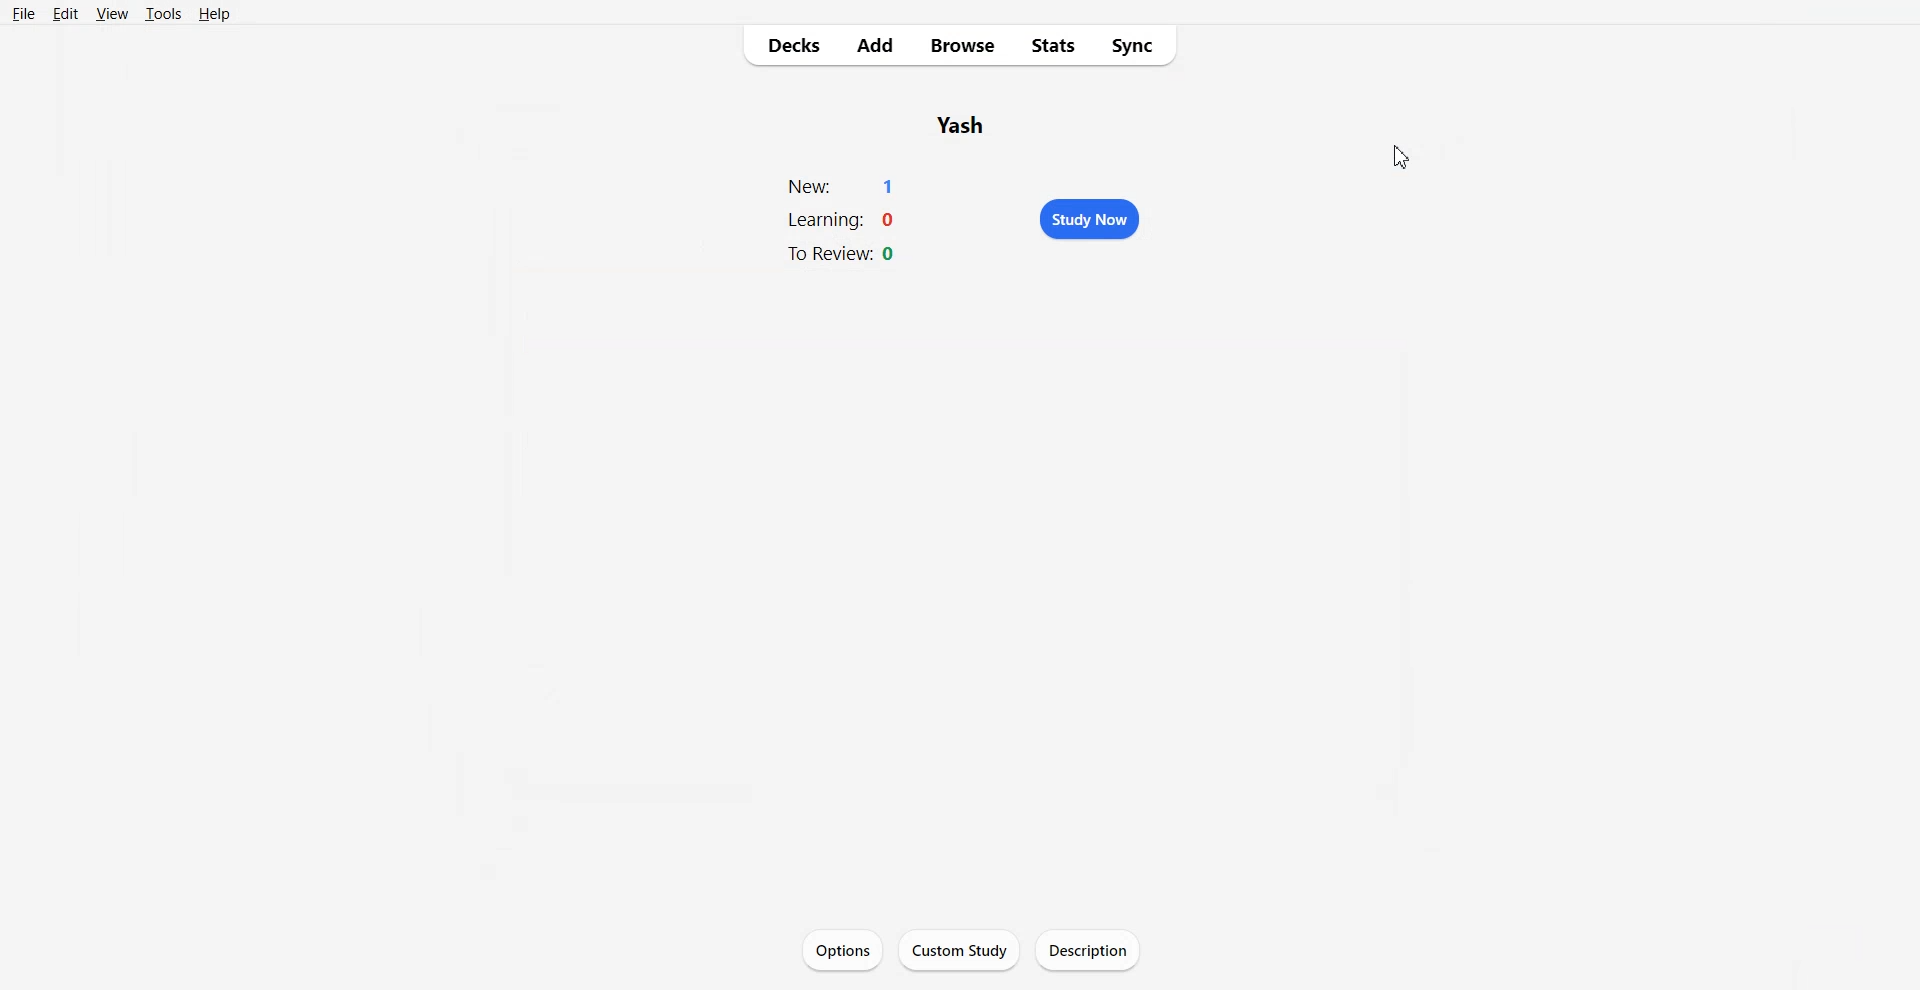 Image resolution: width=1920 pixels, height=990 pixels. I want to click on Study Now, so click(1093, 221).